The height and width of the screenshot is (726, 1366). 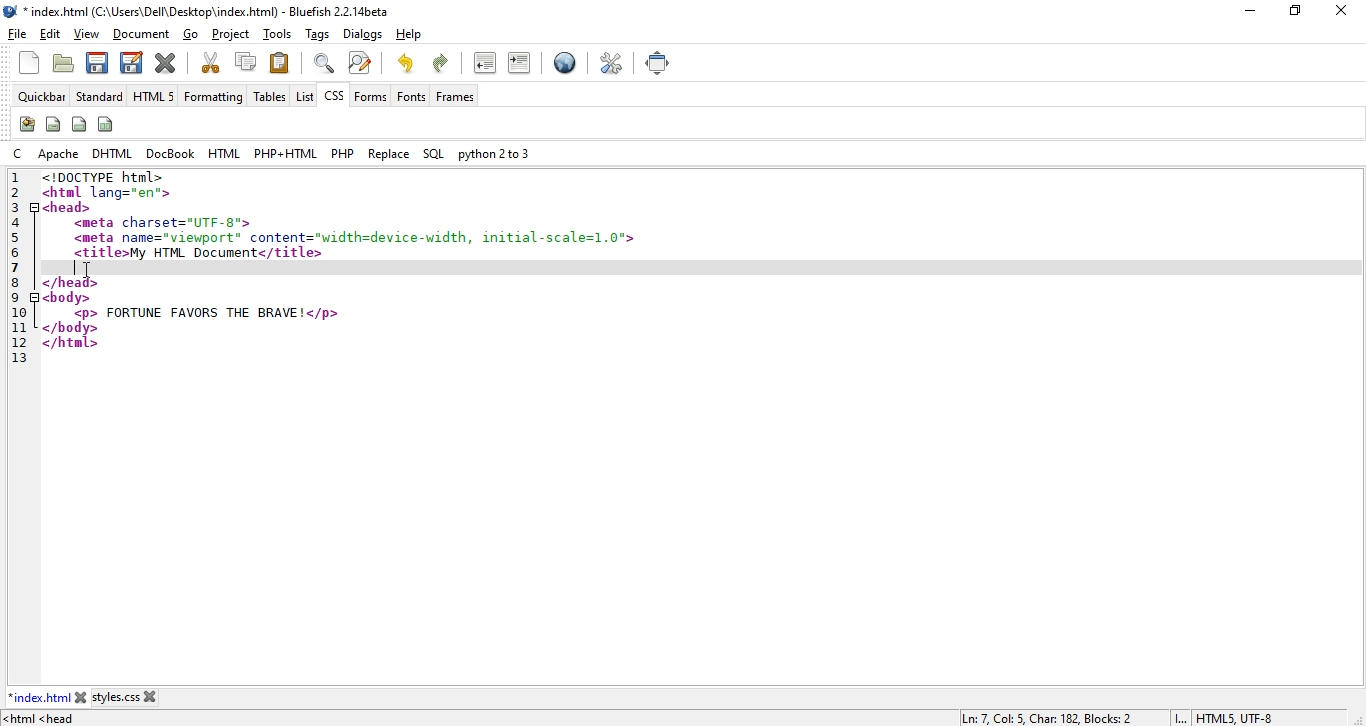 I want to click on python 2 to 3, so click(x=492, y=153).